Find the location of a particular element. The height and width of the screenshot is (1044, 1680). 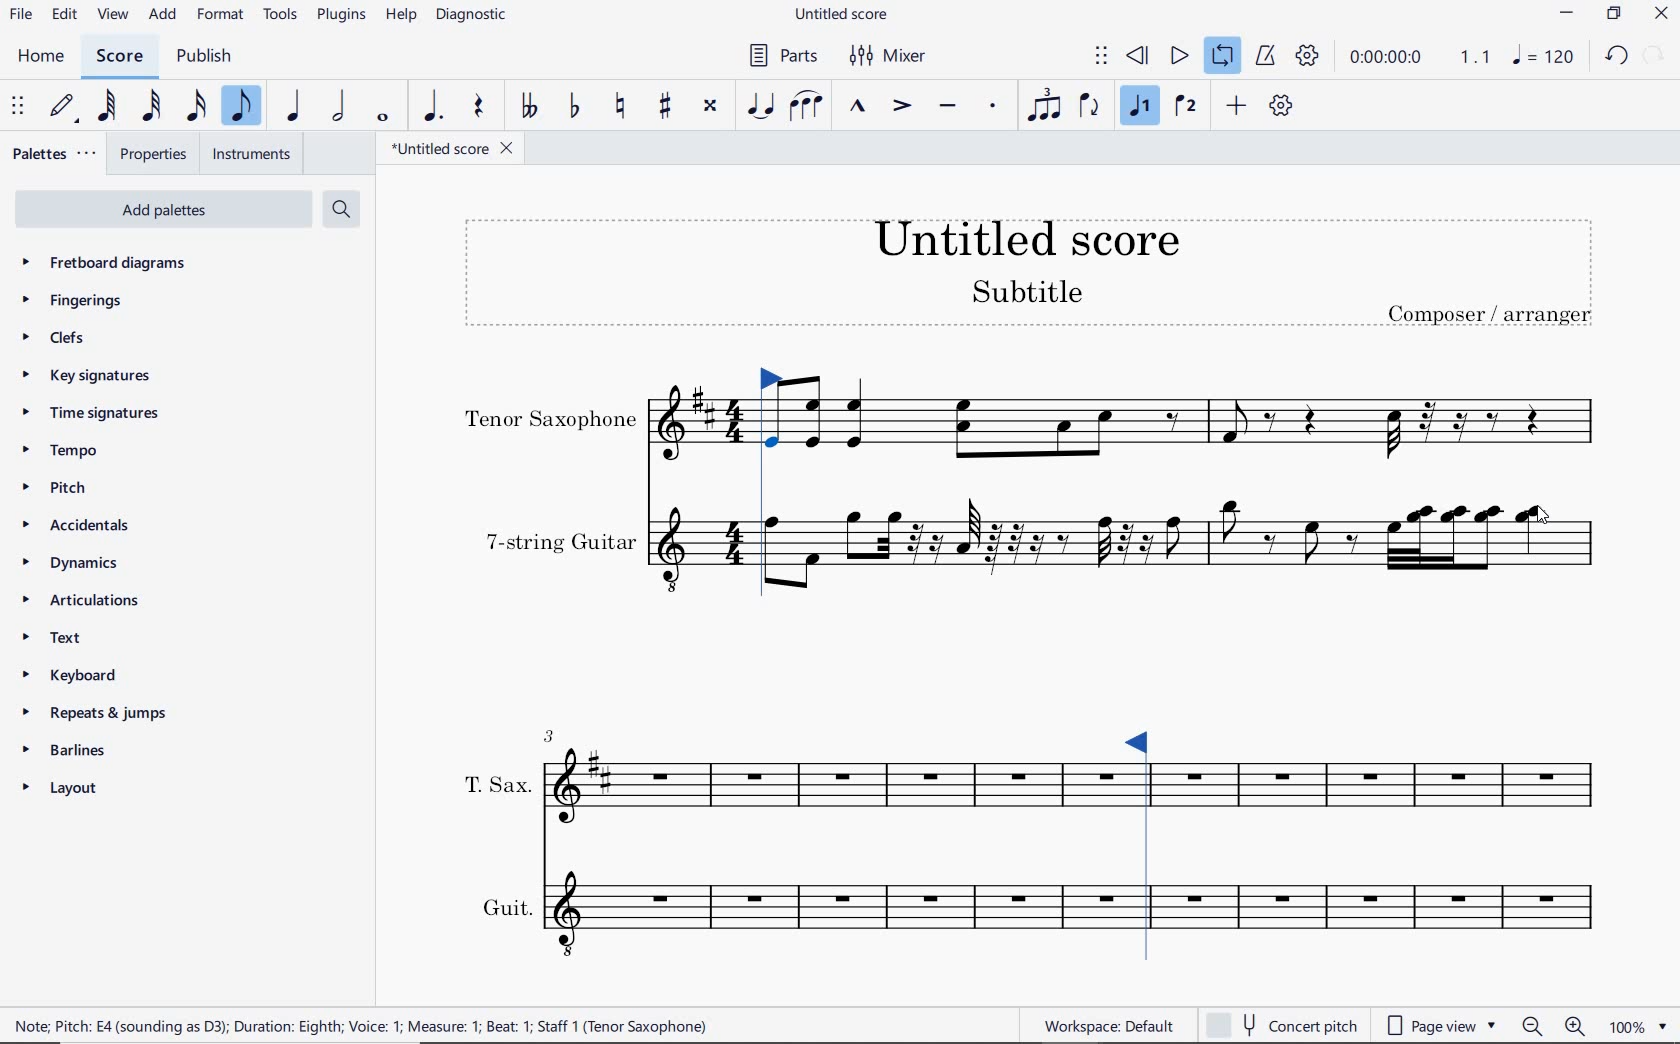

PLUGINS is located at coordinates (340, 16).